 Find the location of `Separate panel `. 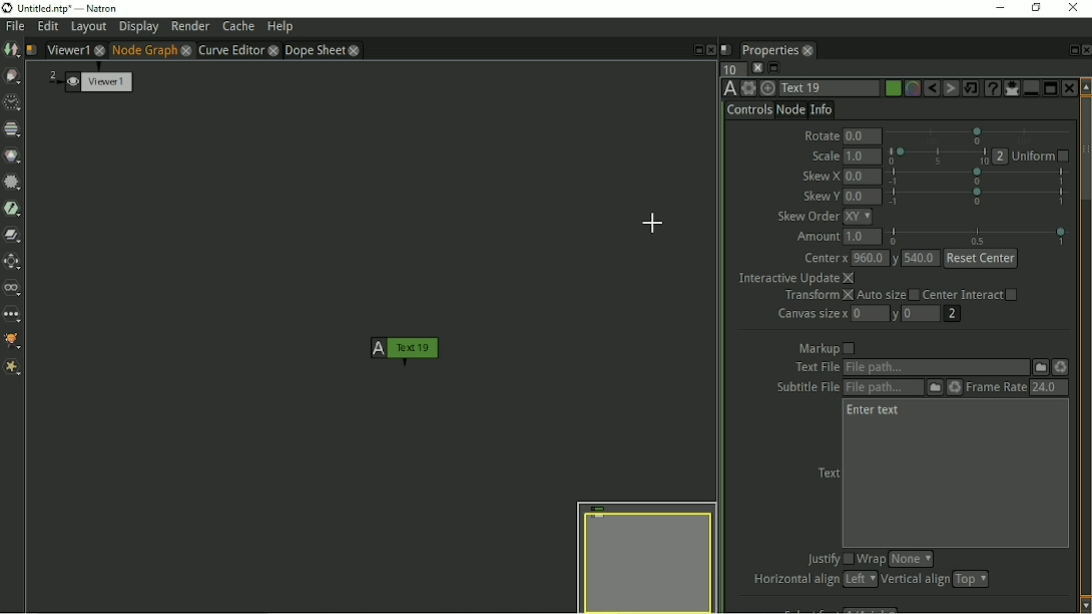

Separate panel  is located at coordinates (1051, 86).